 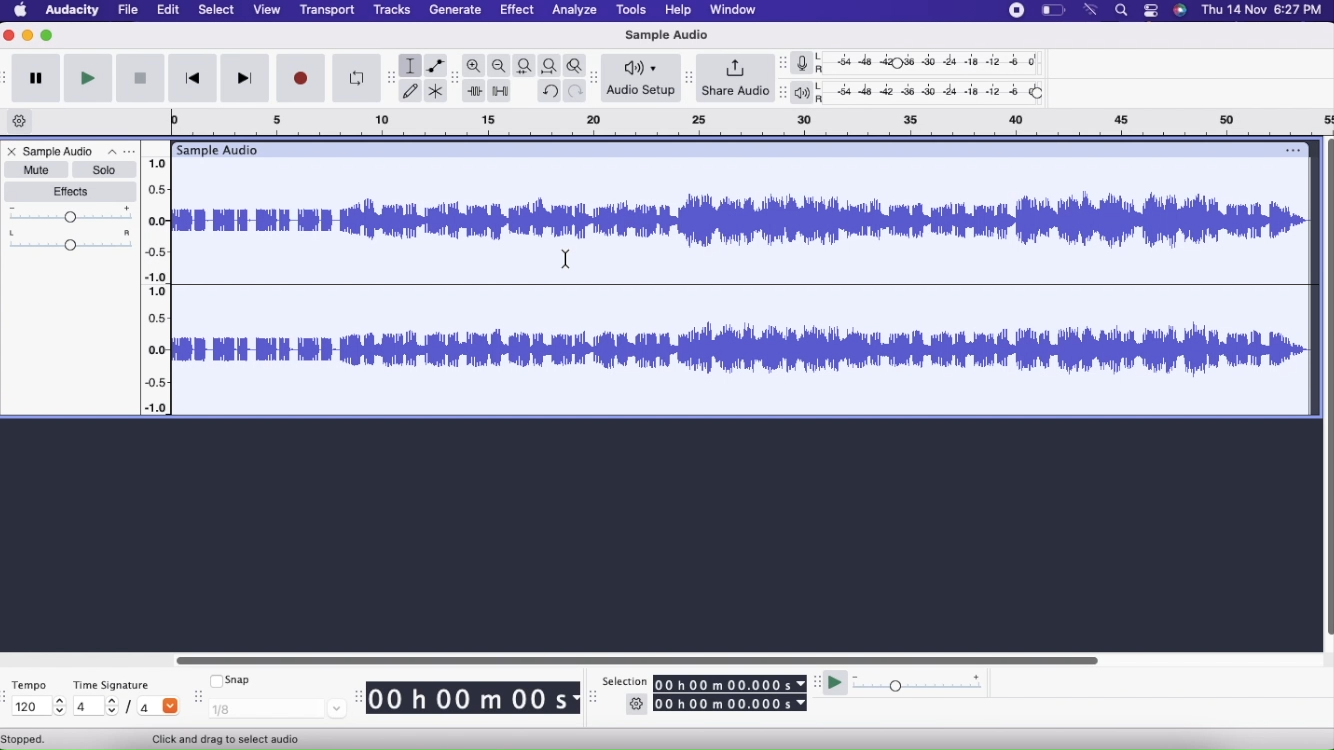 What do you see at coordinates (35, 170) in the screenshot?
I see `Mute` at bounding box center [35, 170].